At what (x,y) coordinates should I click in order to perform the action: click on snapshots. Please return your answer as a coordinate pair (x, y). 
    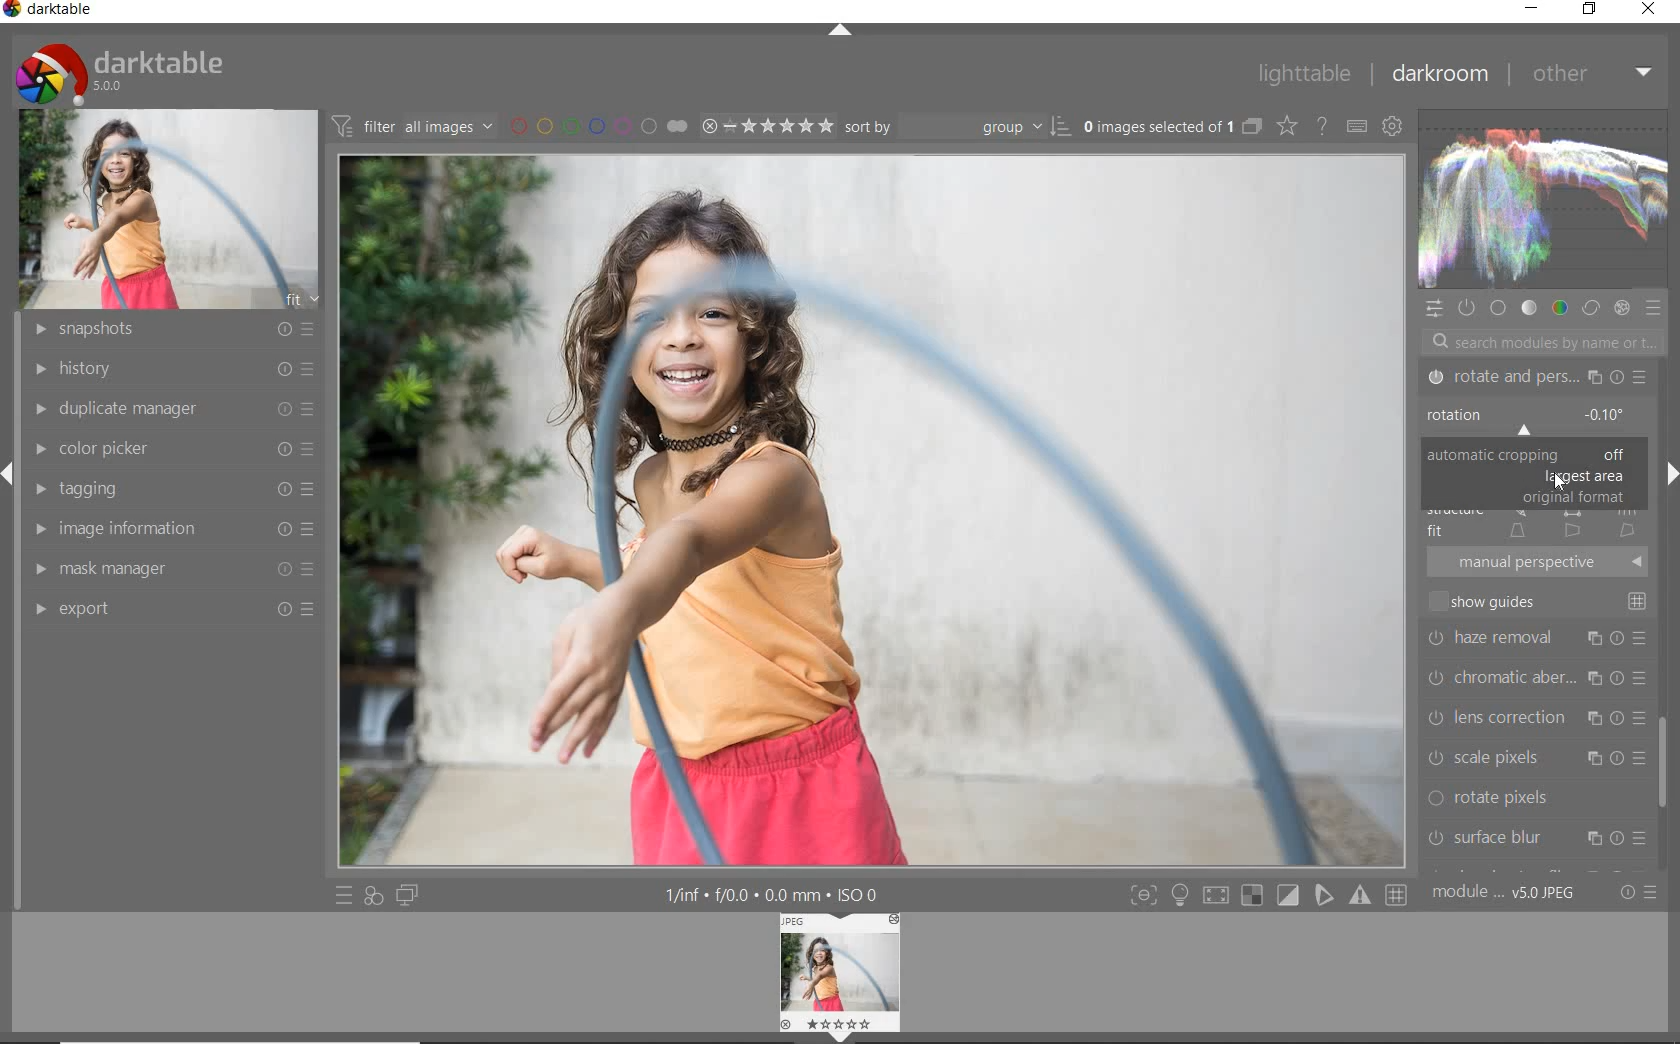
    Looking at the image, I should click on (170, 331).